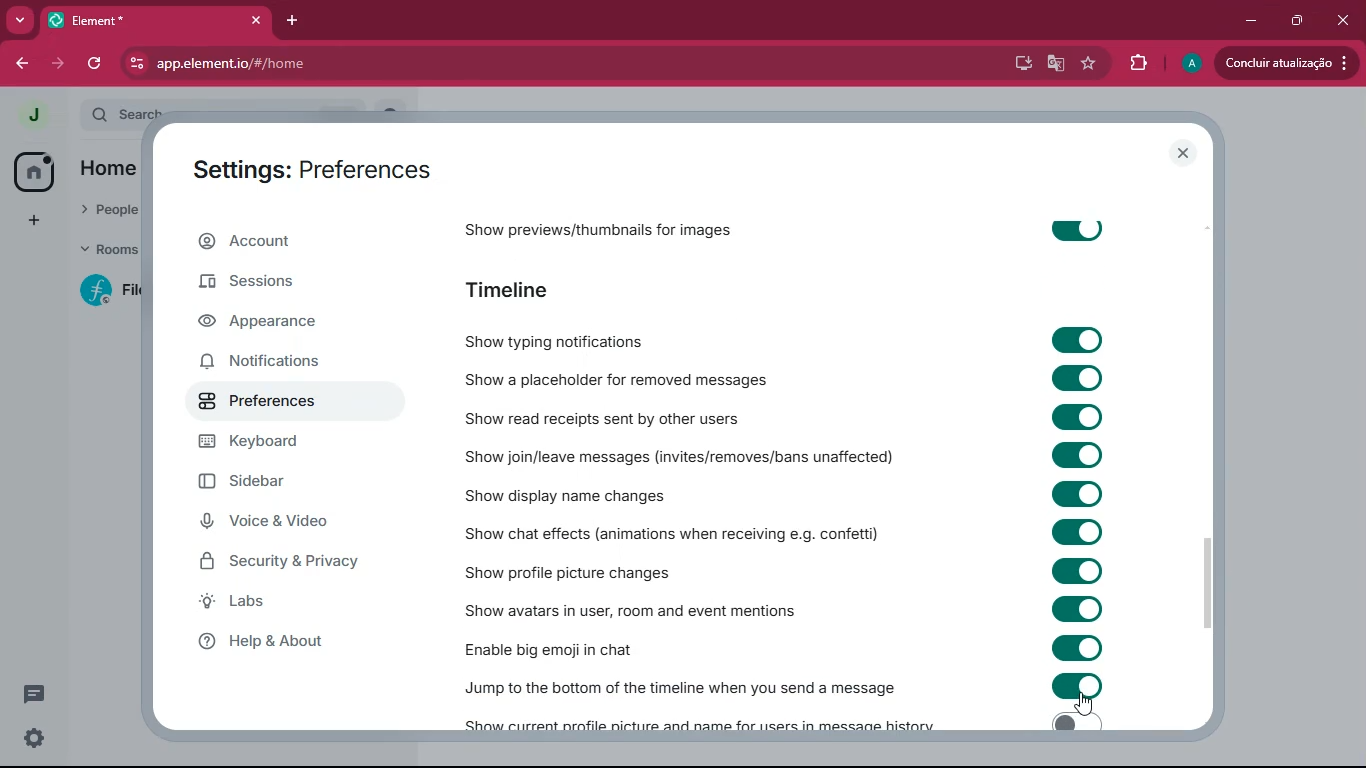 The width and height of the screenshot is (1366, 768). I want to click on back, so click(17, 63).